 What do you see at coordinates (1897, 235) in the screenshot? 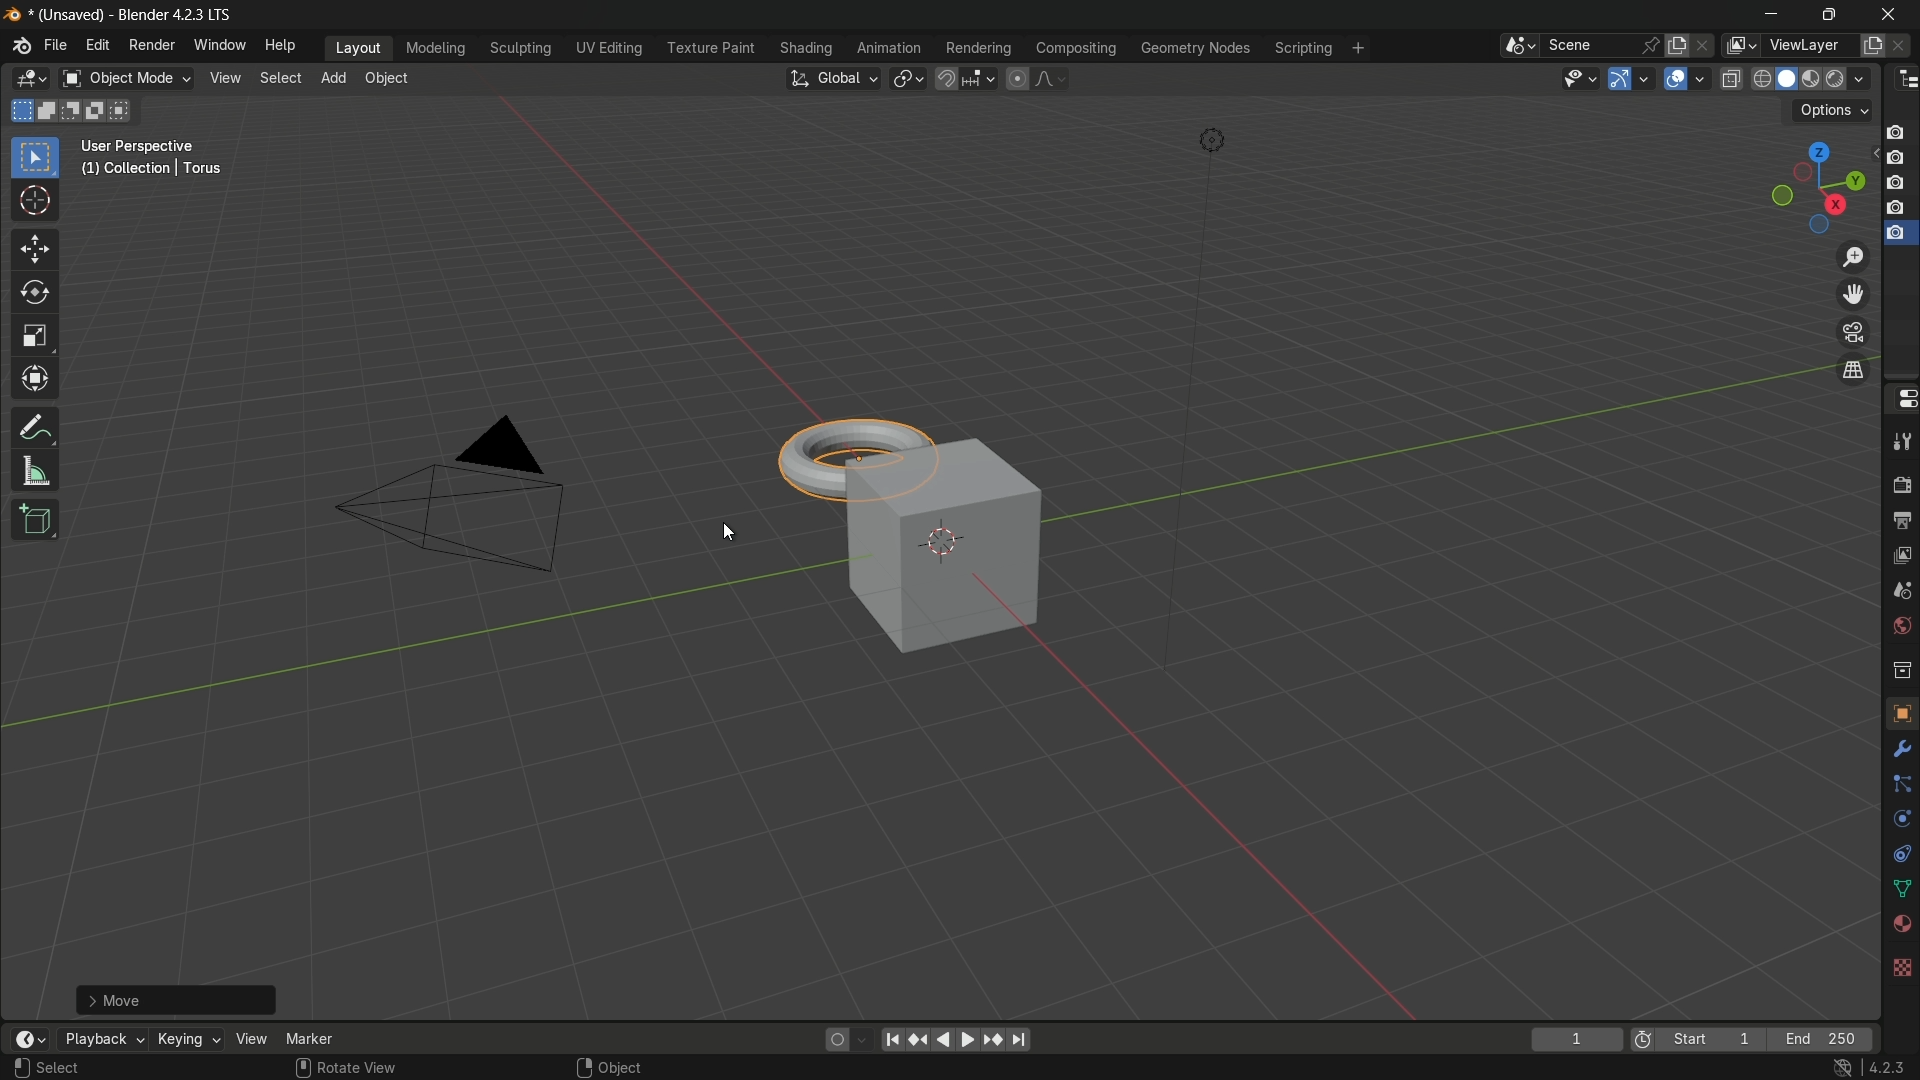
I see `selected layer 5` at bounding box center [1897, 235].